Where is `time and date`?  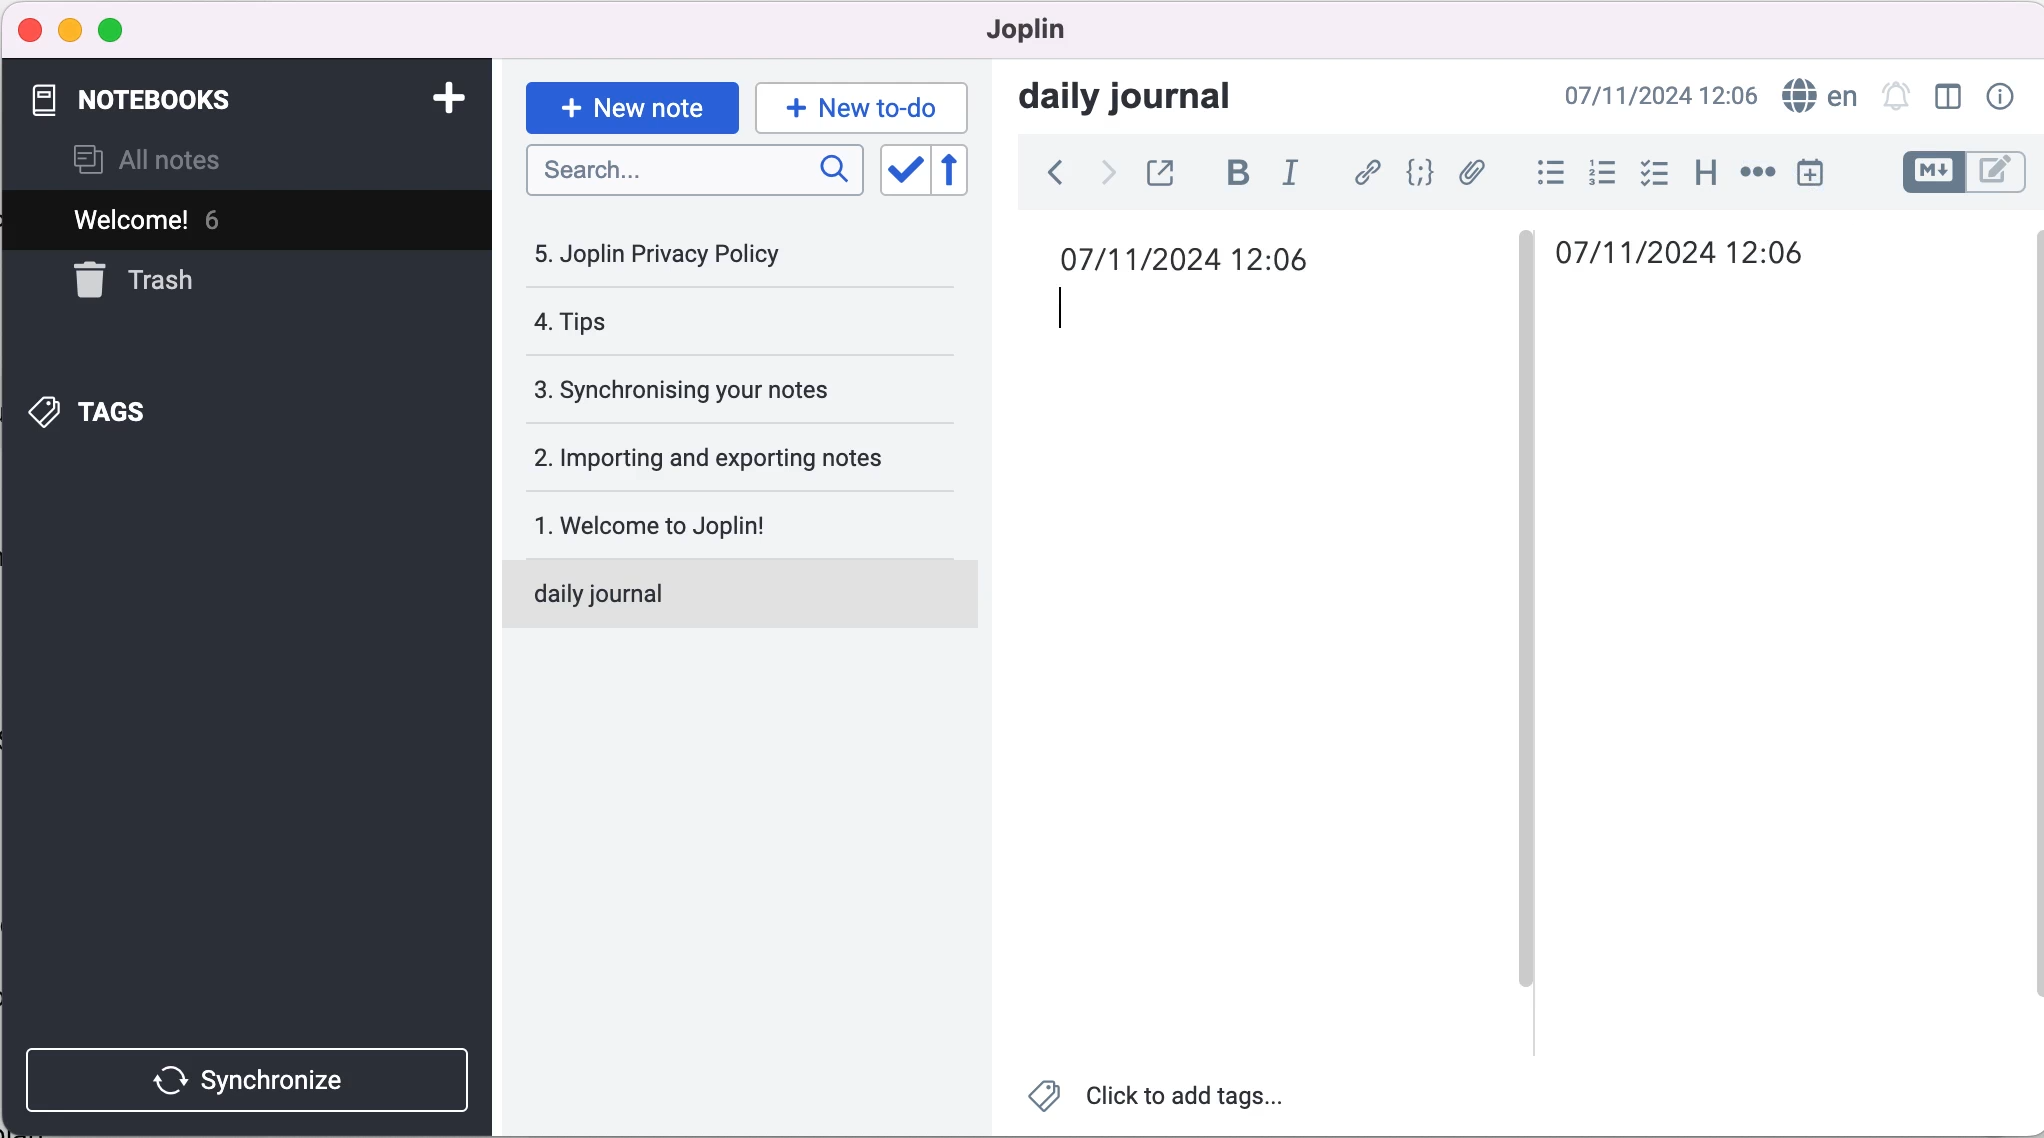
time and date is located at coordinates (1662, 97).